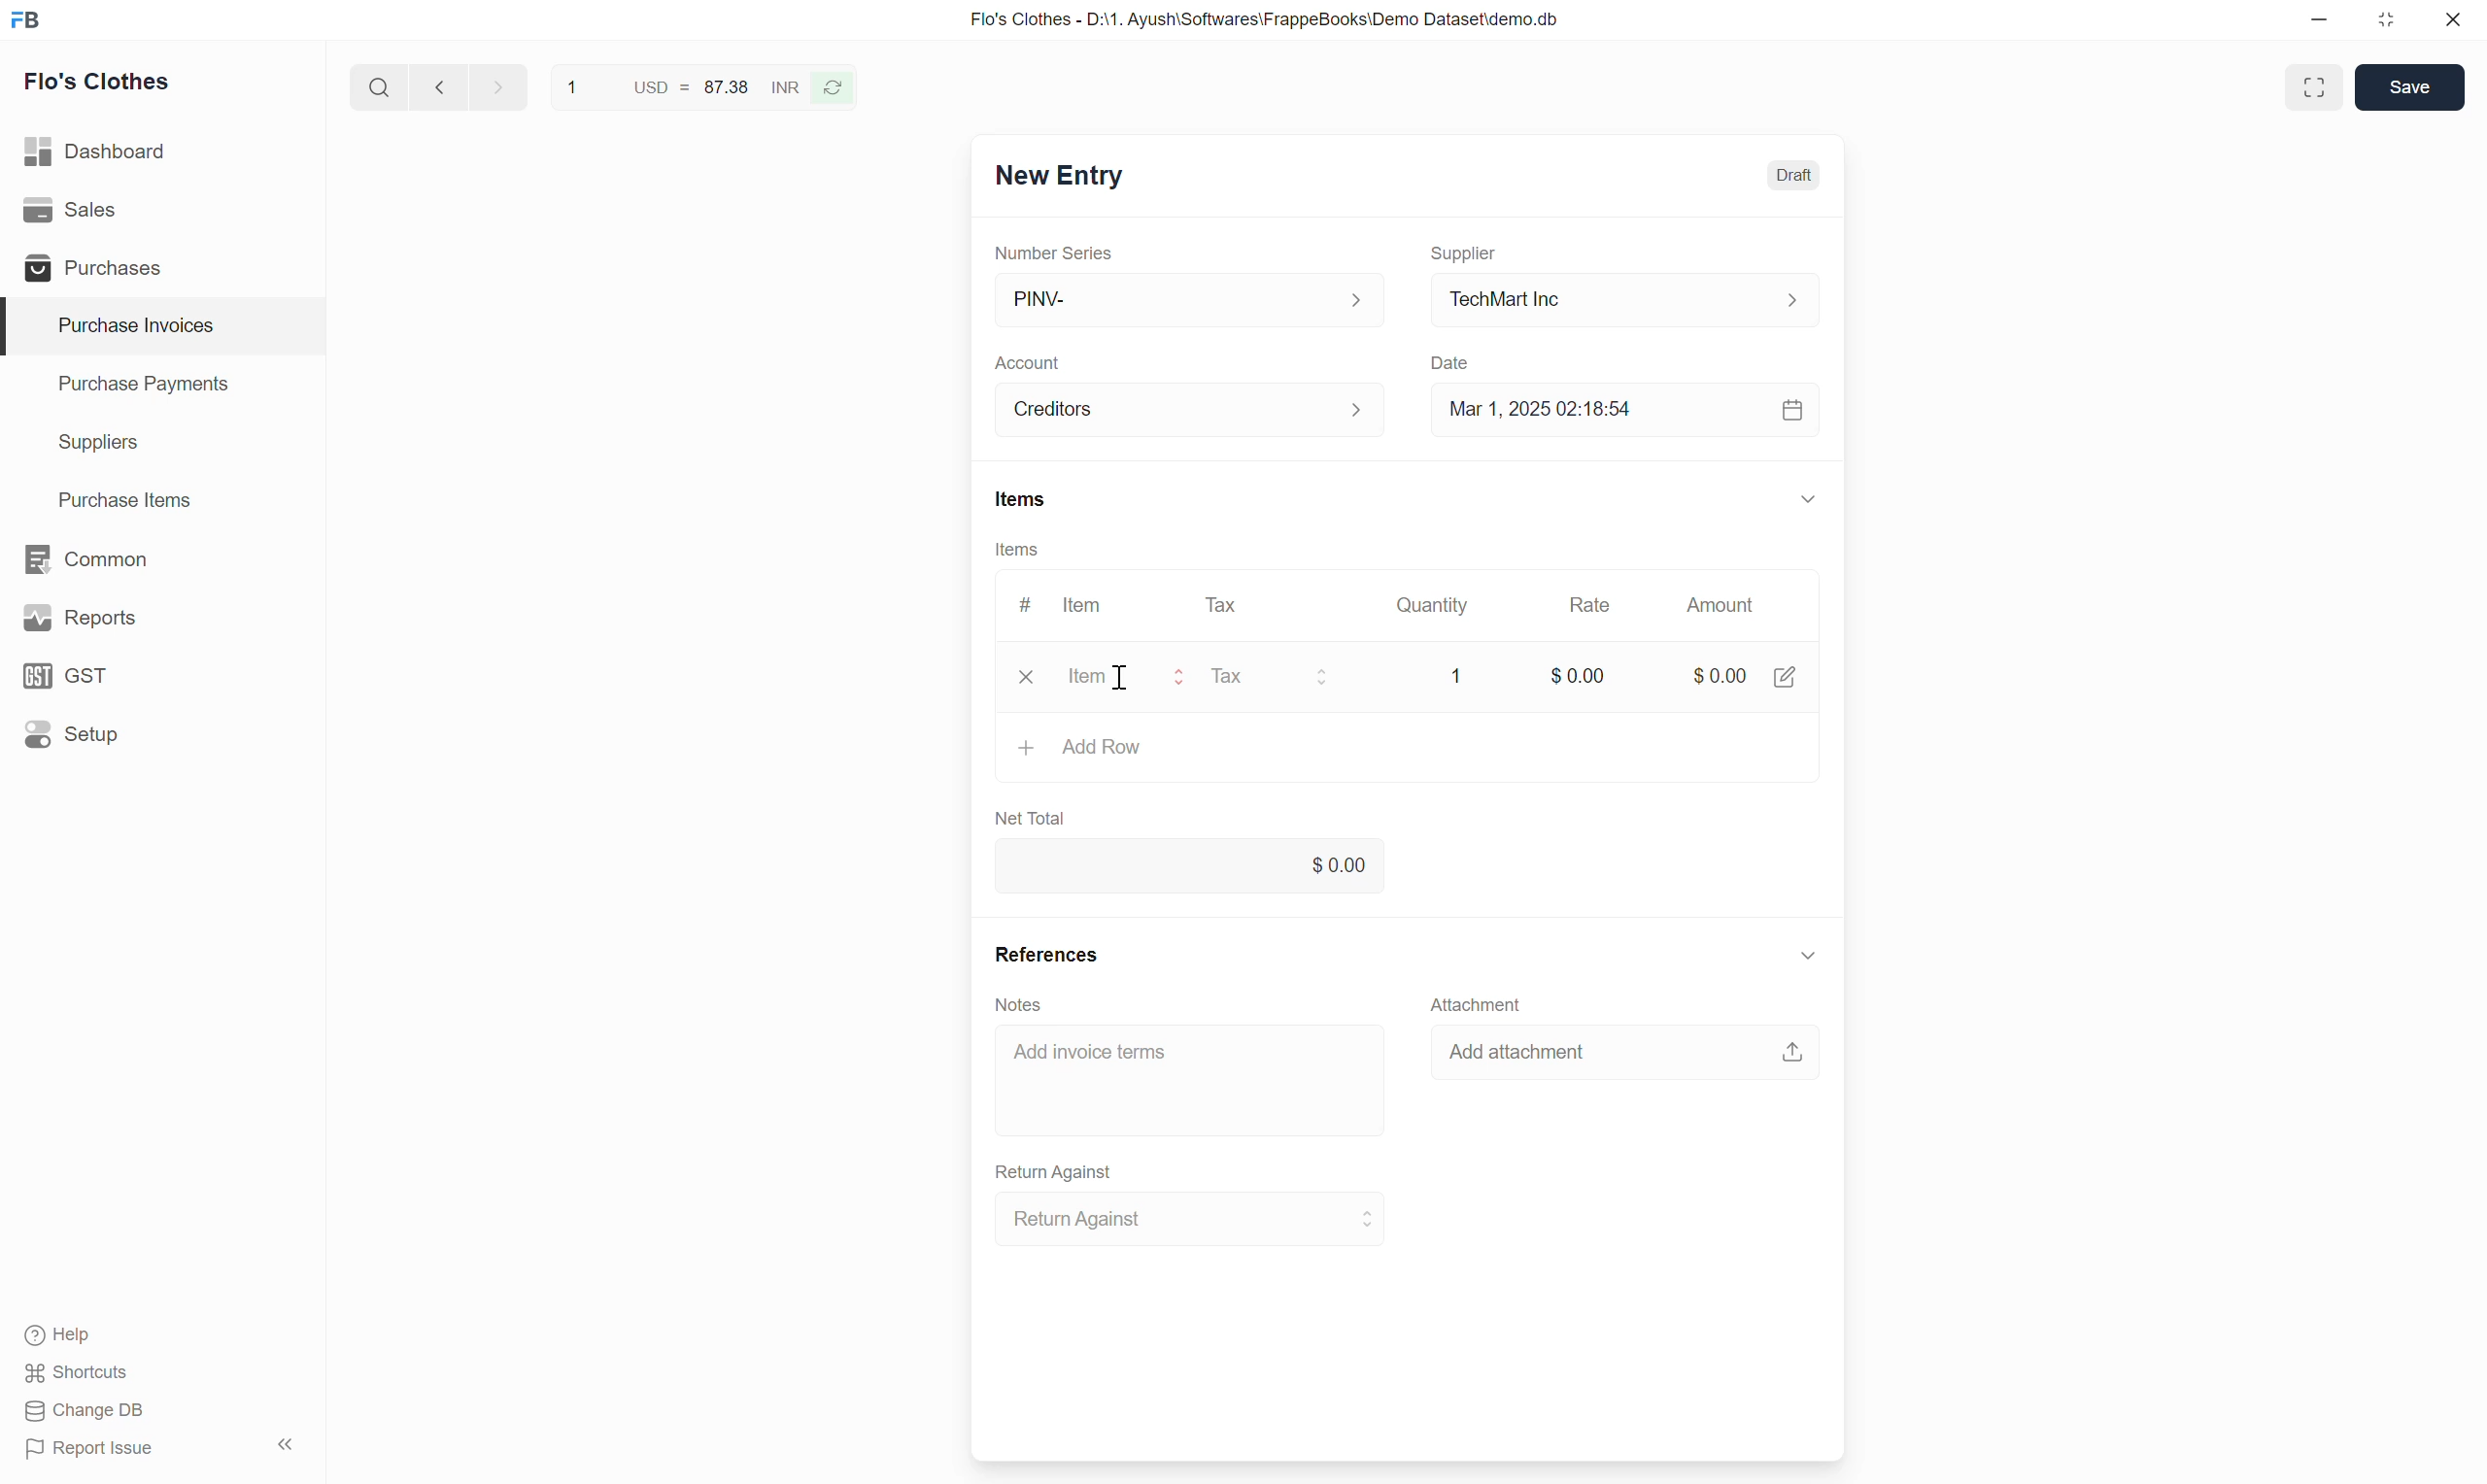 This screenshot has width=2487, height=1484. Describe the element at coordinates (91, 1449) in the screenshot. I see `Report Issue` at that location.